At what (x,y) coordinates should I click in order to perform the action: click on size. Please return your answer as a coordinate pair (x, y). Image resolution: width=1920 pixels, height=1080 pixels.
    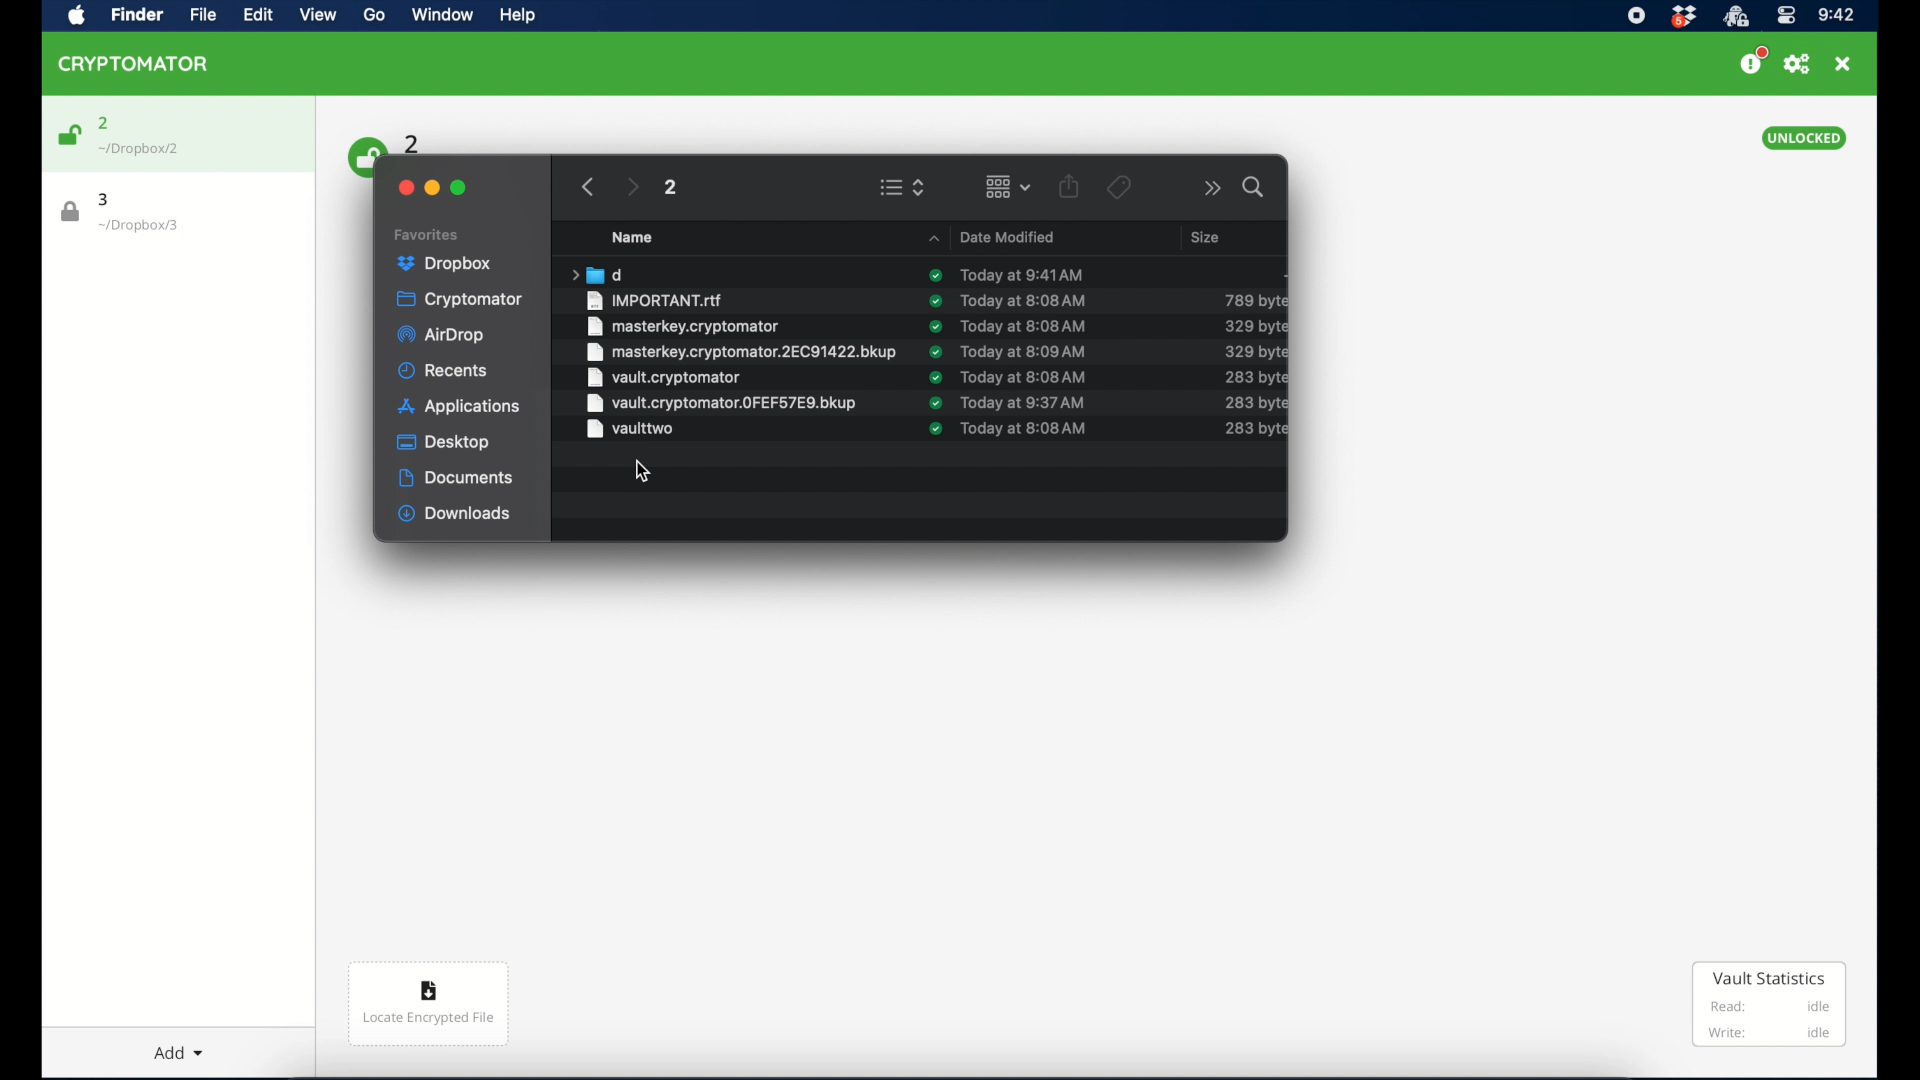
    Looking at the image, I should click on (1254, 351).